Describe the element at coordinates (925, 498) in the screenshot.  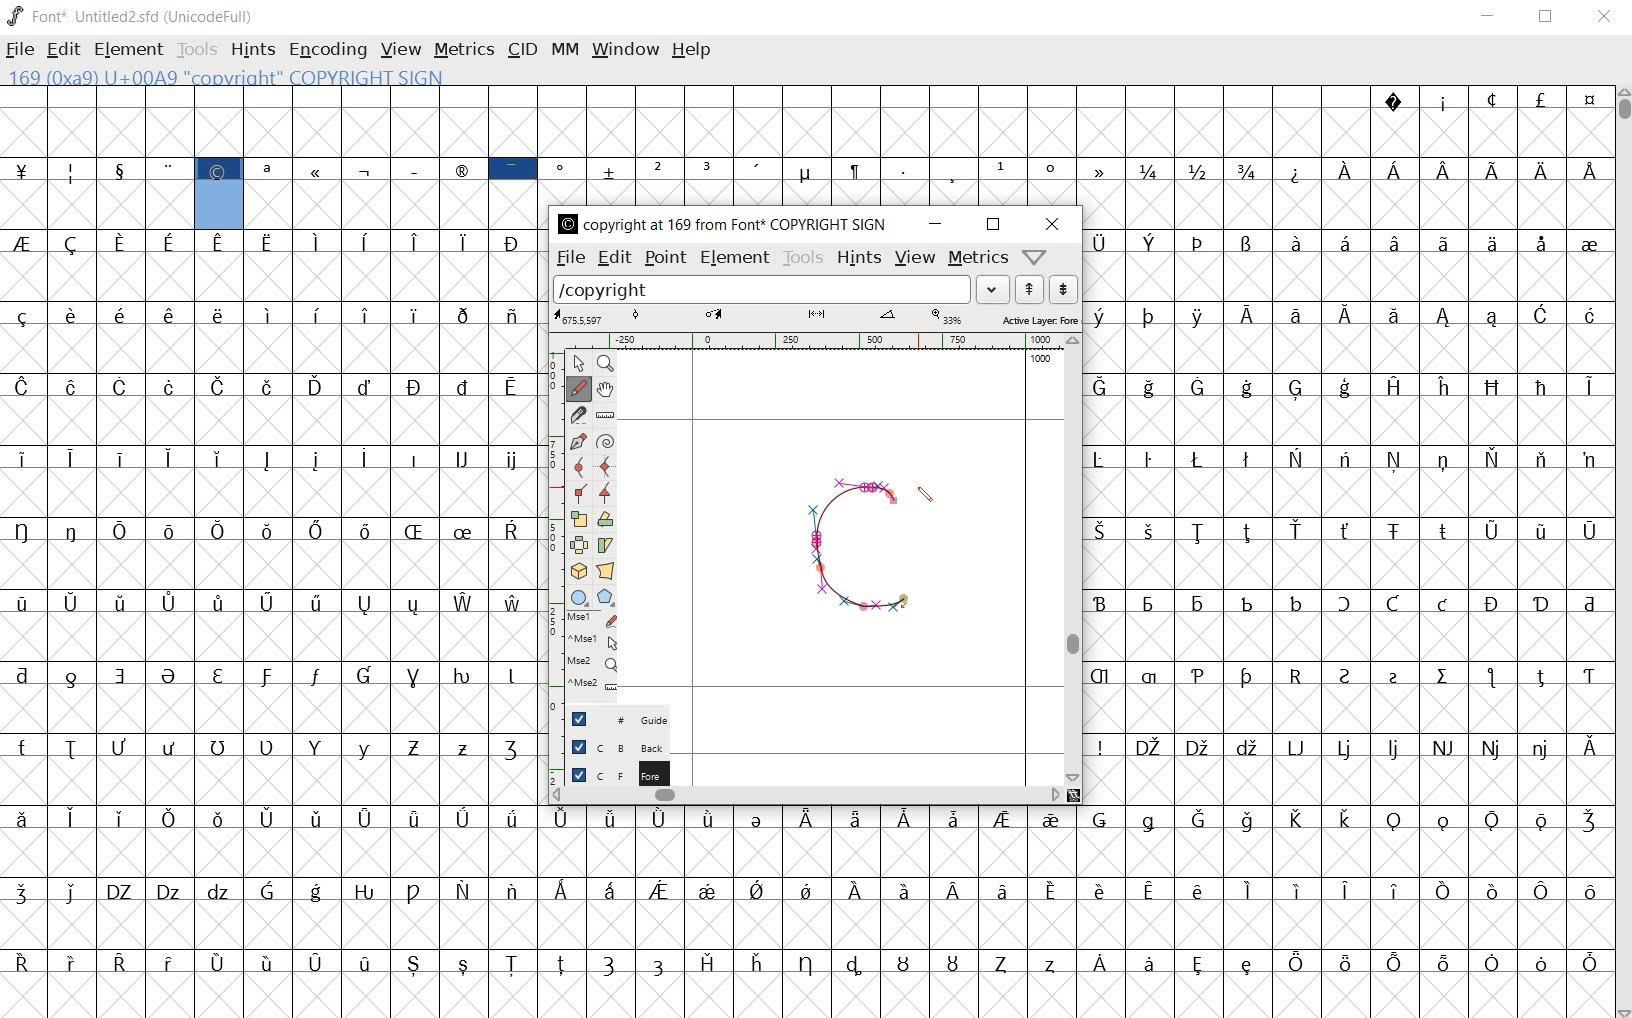
I see `pencil tool/CURSOR LOCATION` at that location.